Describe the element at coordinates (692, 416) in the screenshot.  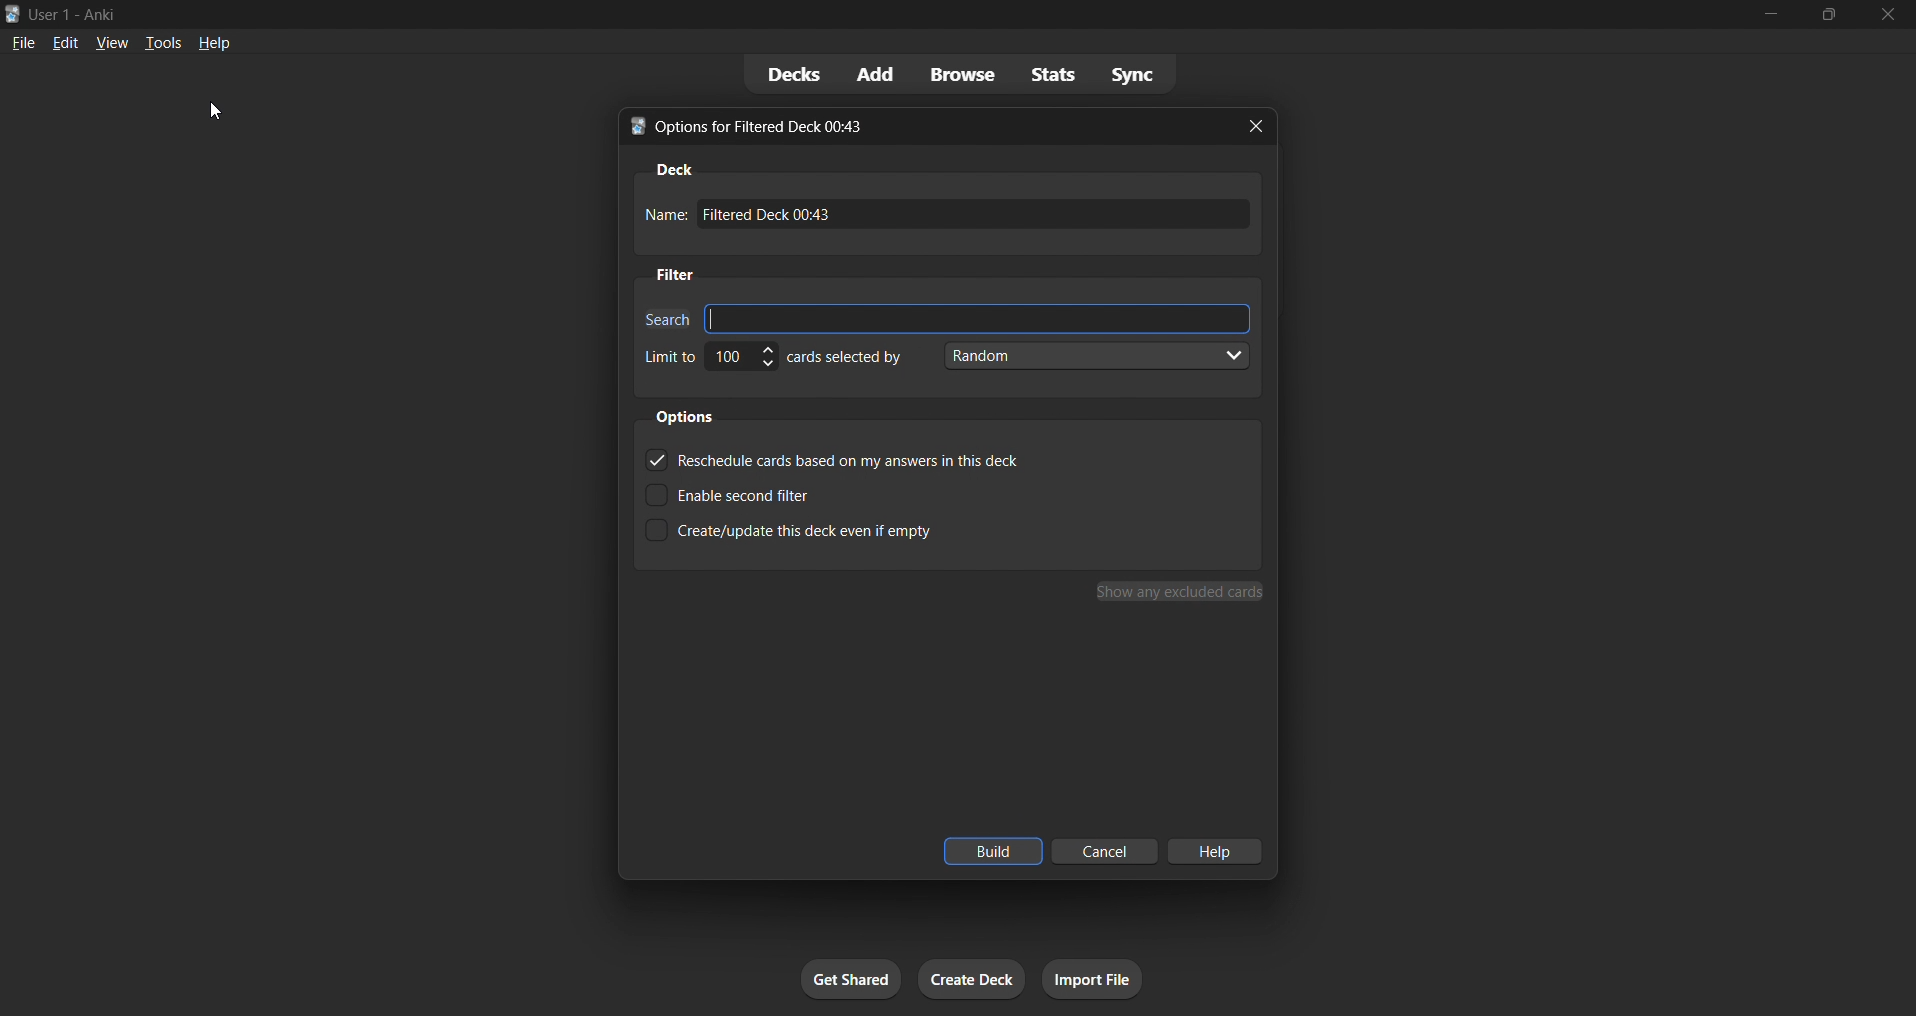
I see `Options` at that location.